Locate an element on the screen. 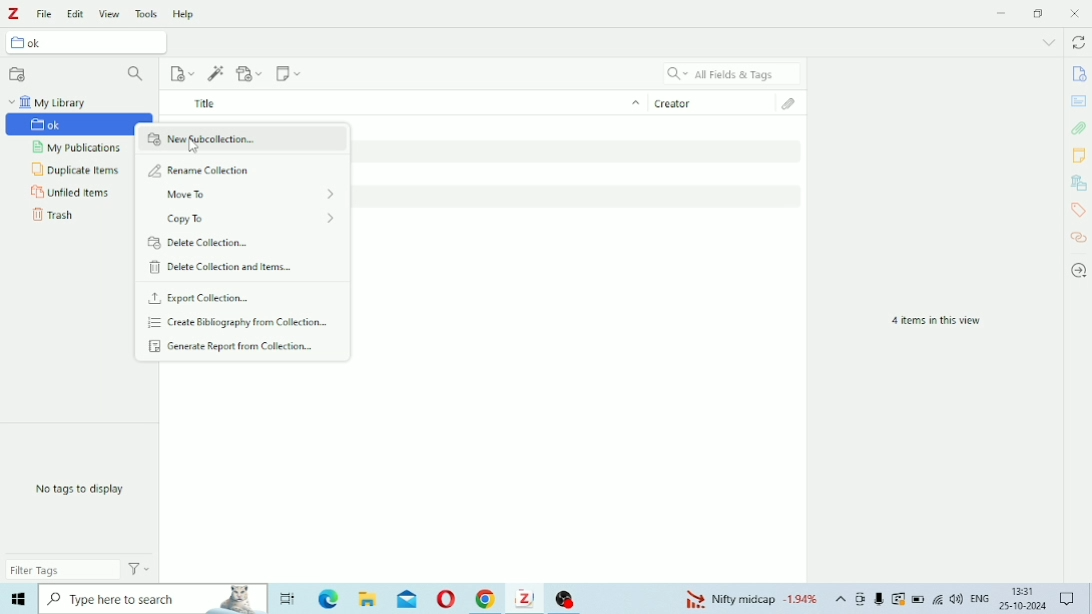 The height and width of the screenshot is (614, 1092). Attachments is located at coordinates (795, 104).